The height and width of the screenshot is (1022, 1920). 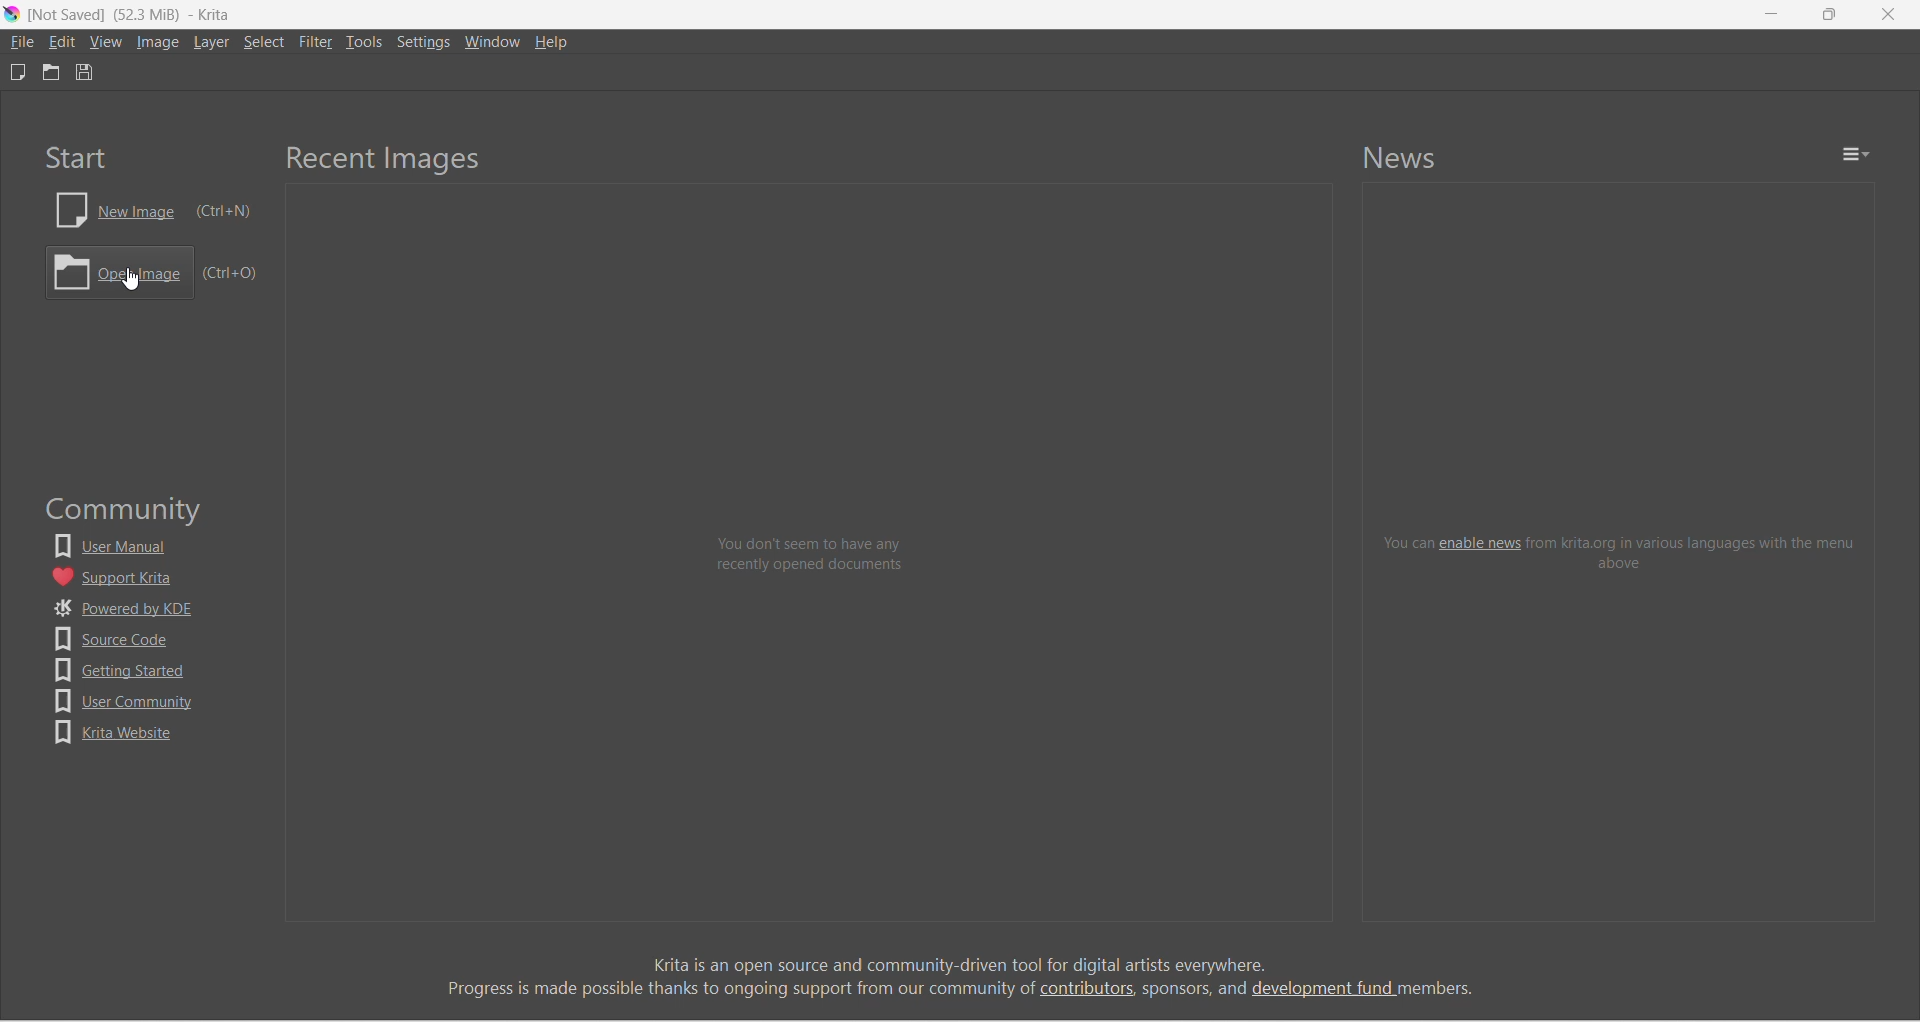 What do you see at coordinates (813, 556) in the screenshot?
I see `information related recently opened document` at bounding box center [813, 556].